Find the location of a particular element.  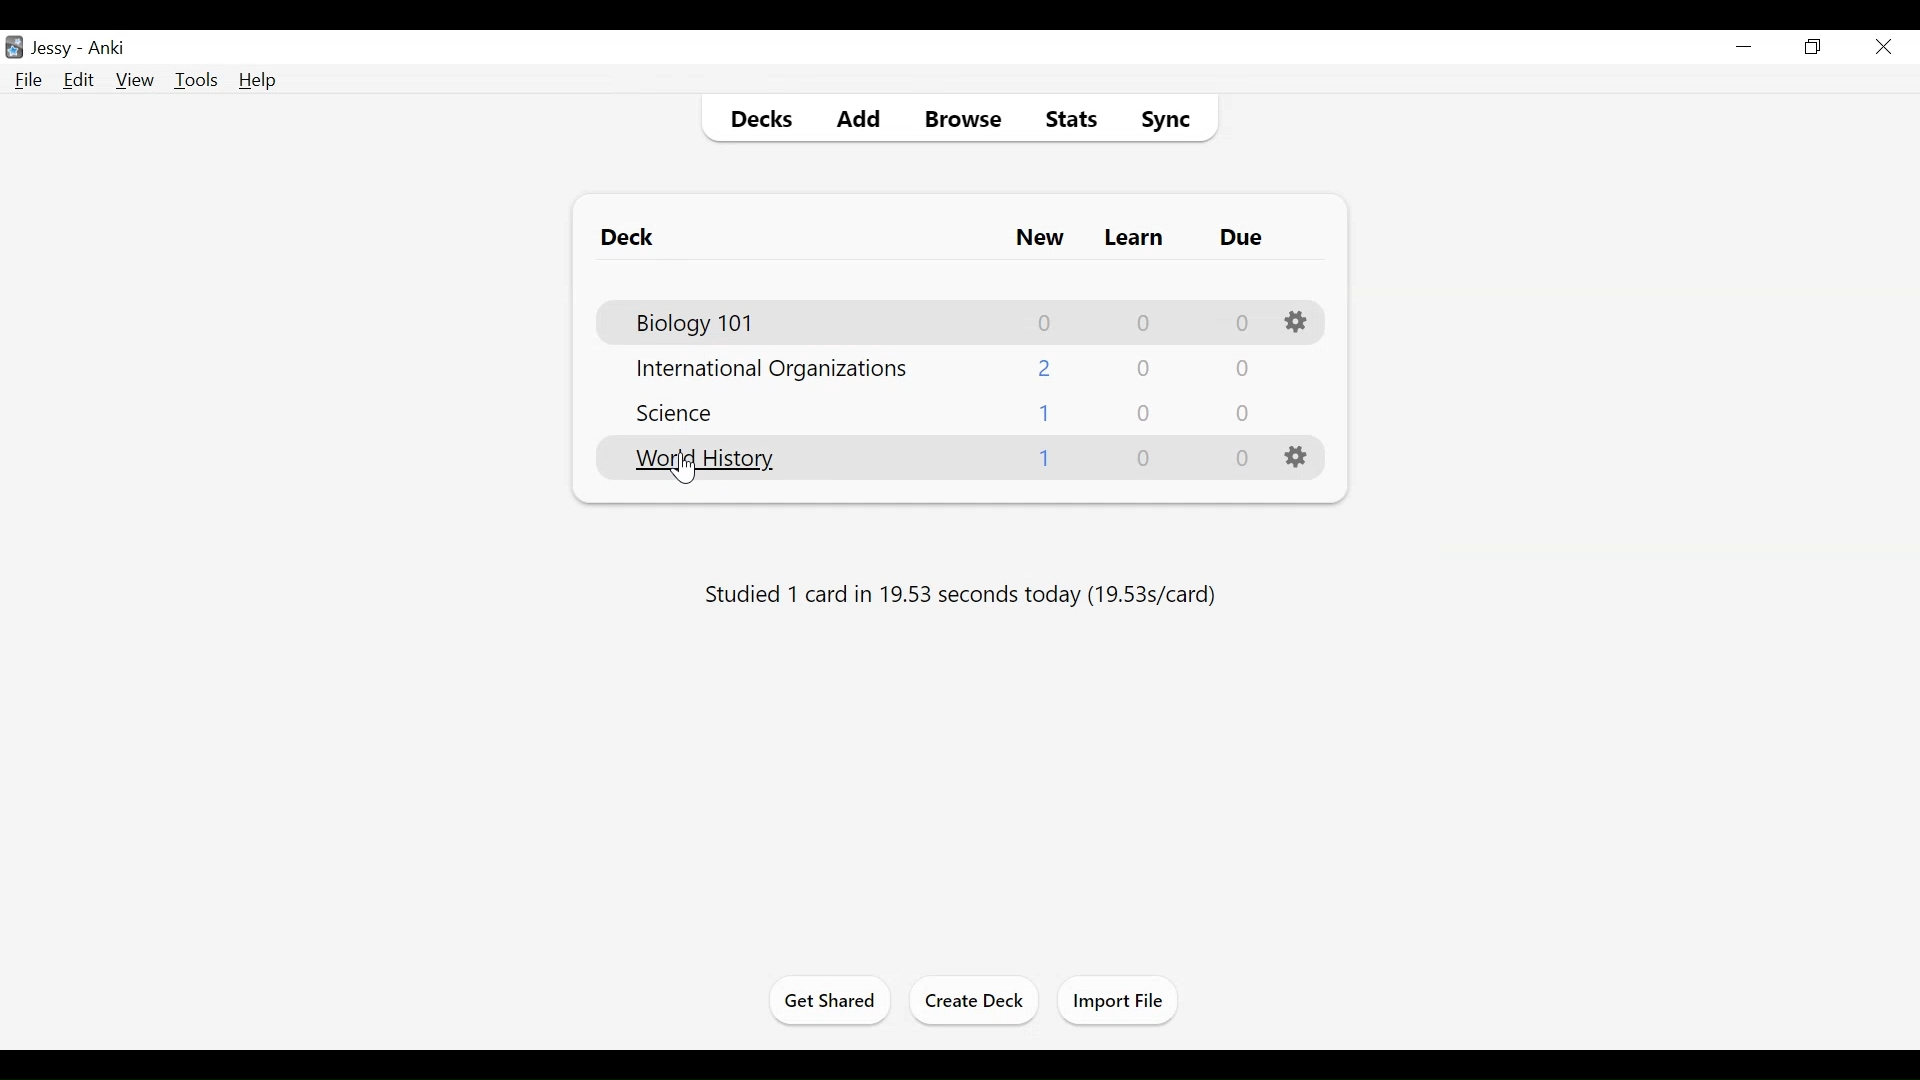

Due Cards Count is located at coordinates (1239, 461).